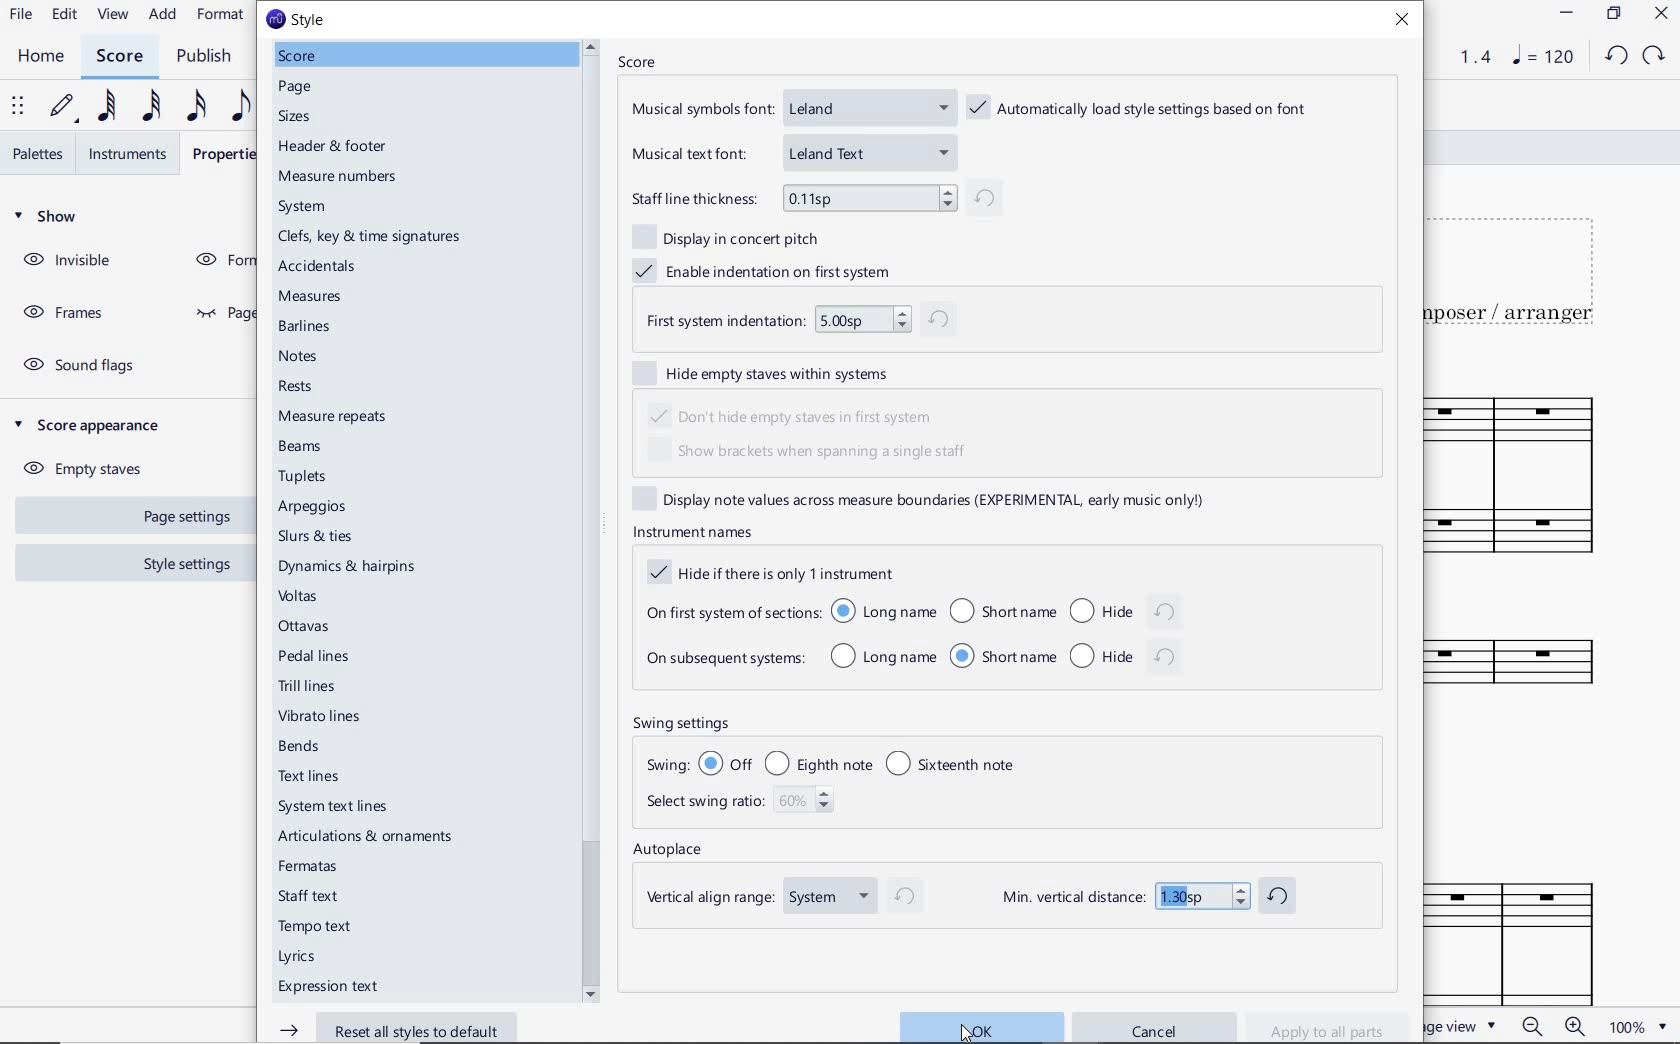  What do you see at coordinates (691, 532) in the screenshot?
I see `INSTRUMENT NAMES` at bounding box center [691, 532].